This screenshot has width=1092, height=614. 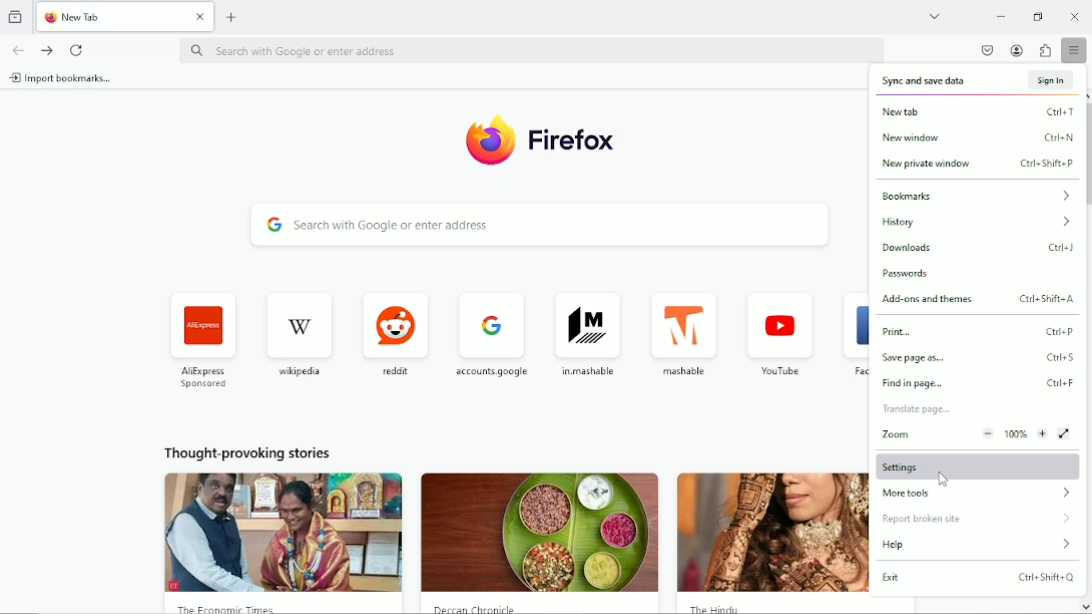 I want to click on firefox logo, so click(x=50, y=19).